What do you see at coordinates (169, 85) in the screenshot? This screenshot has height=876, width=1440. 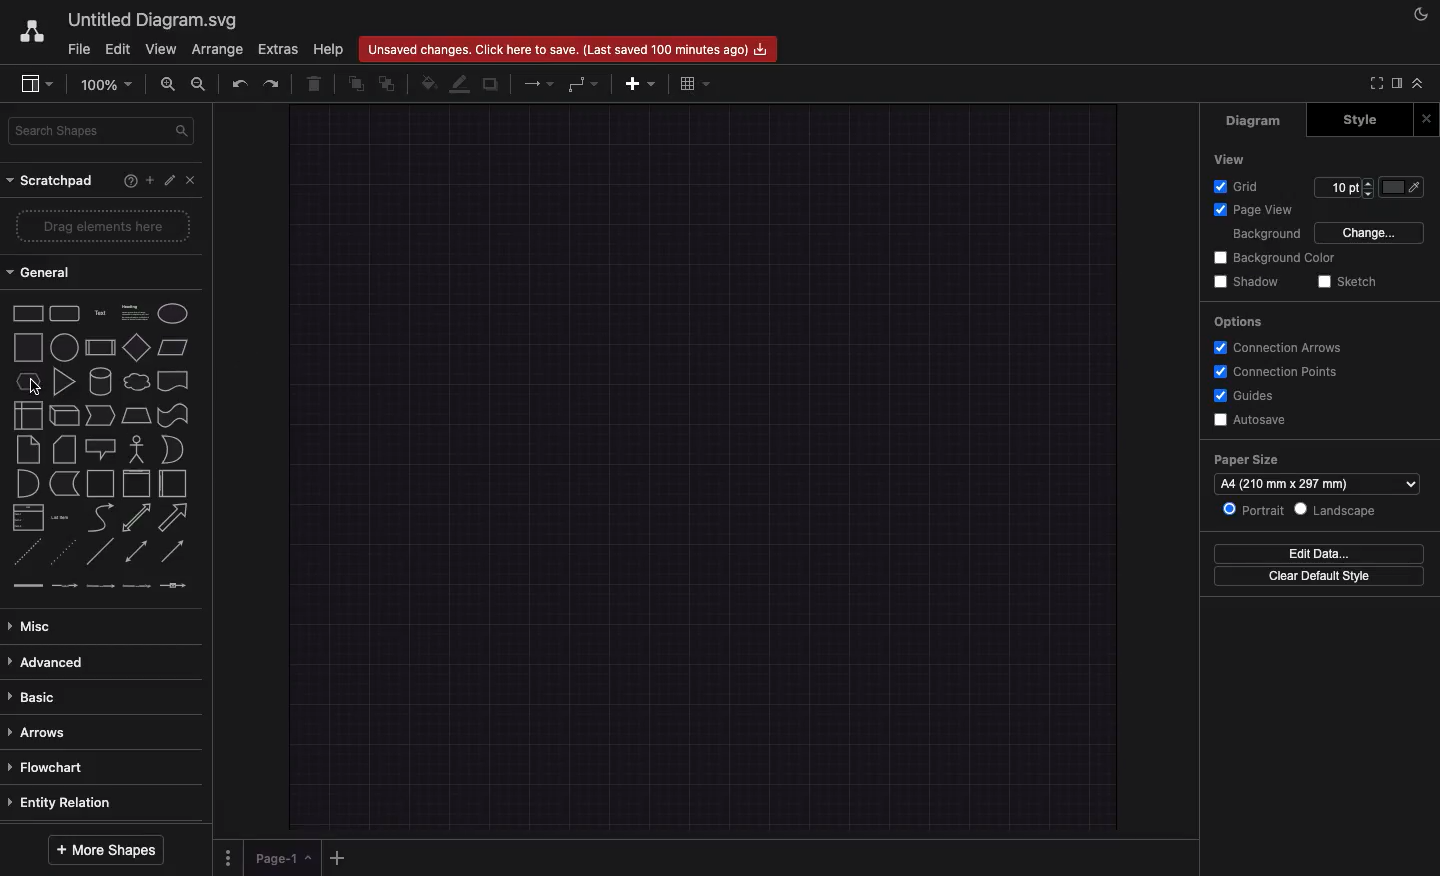 I see `Zoom in` at bounding box center [169, 85].